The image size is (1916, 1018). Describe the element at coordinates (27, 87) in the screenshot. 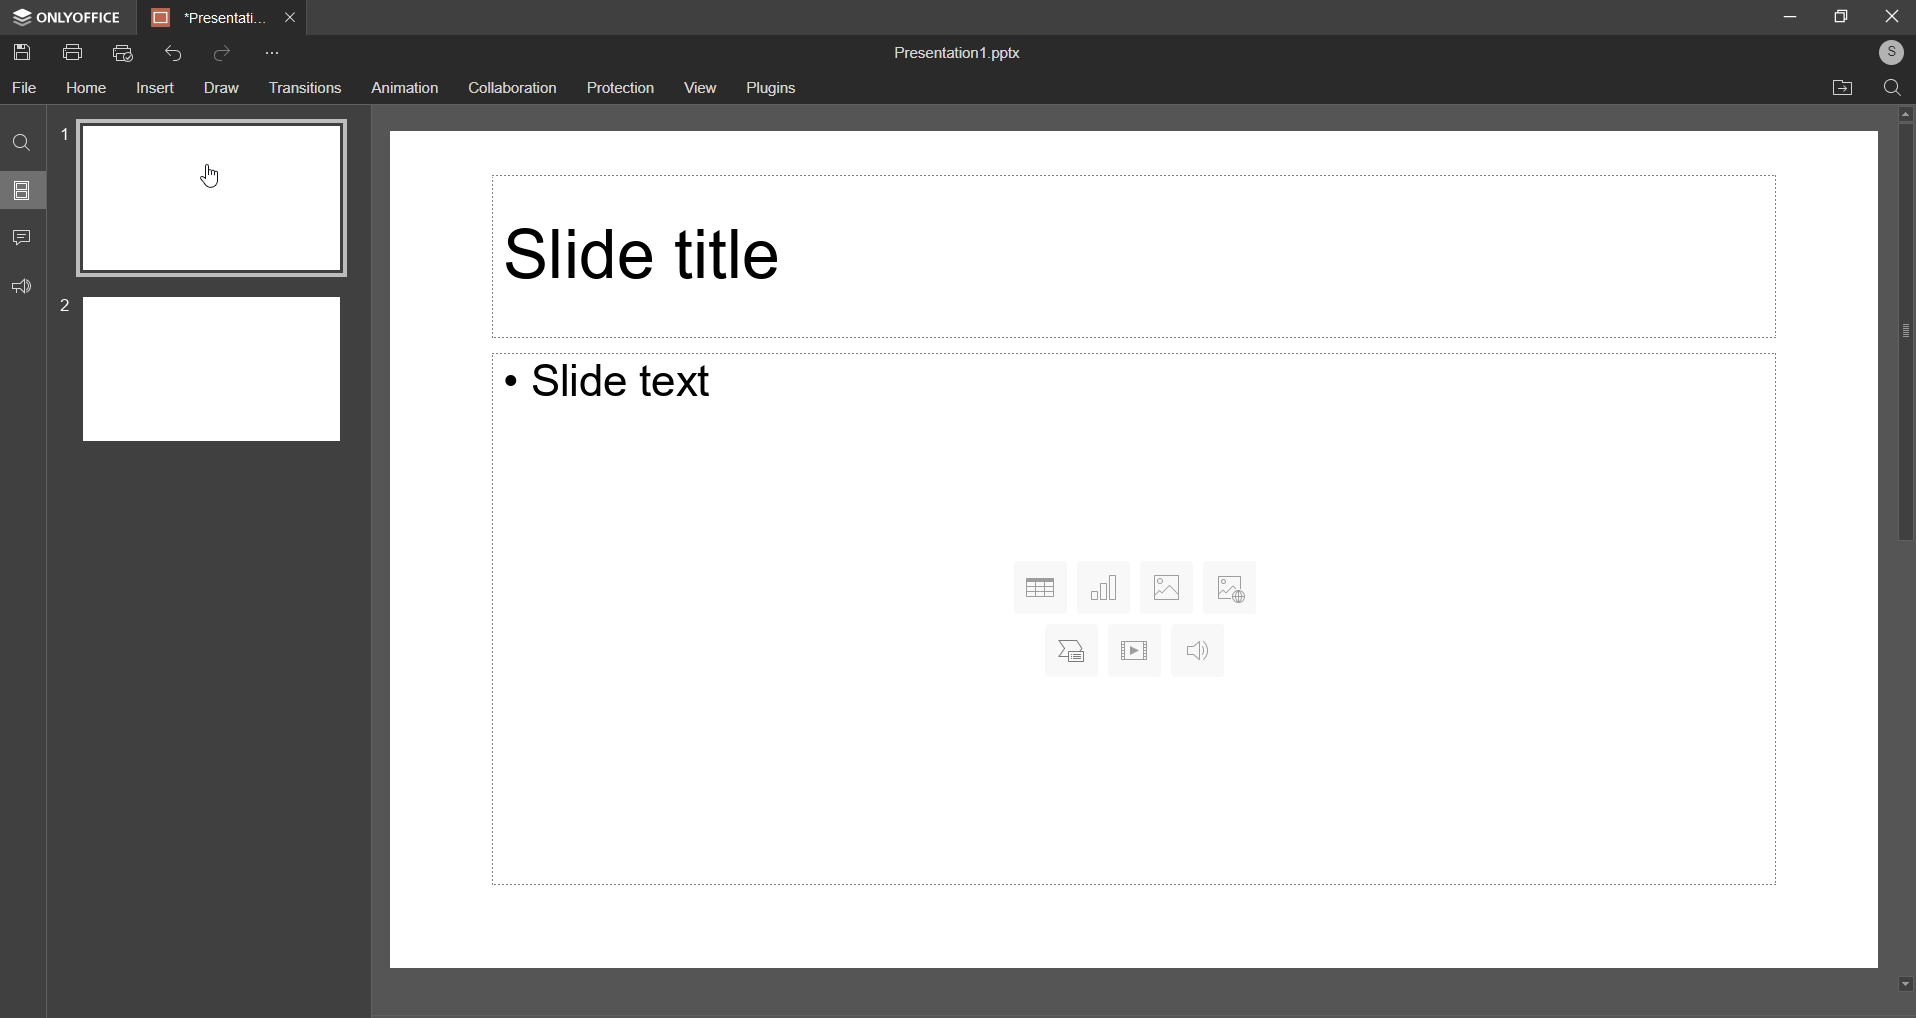

I see `File` at that location.